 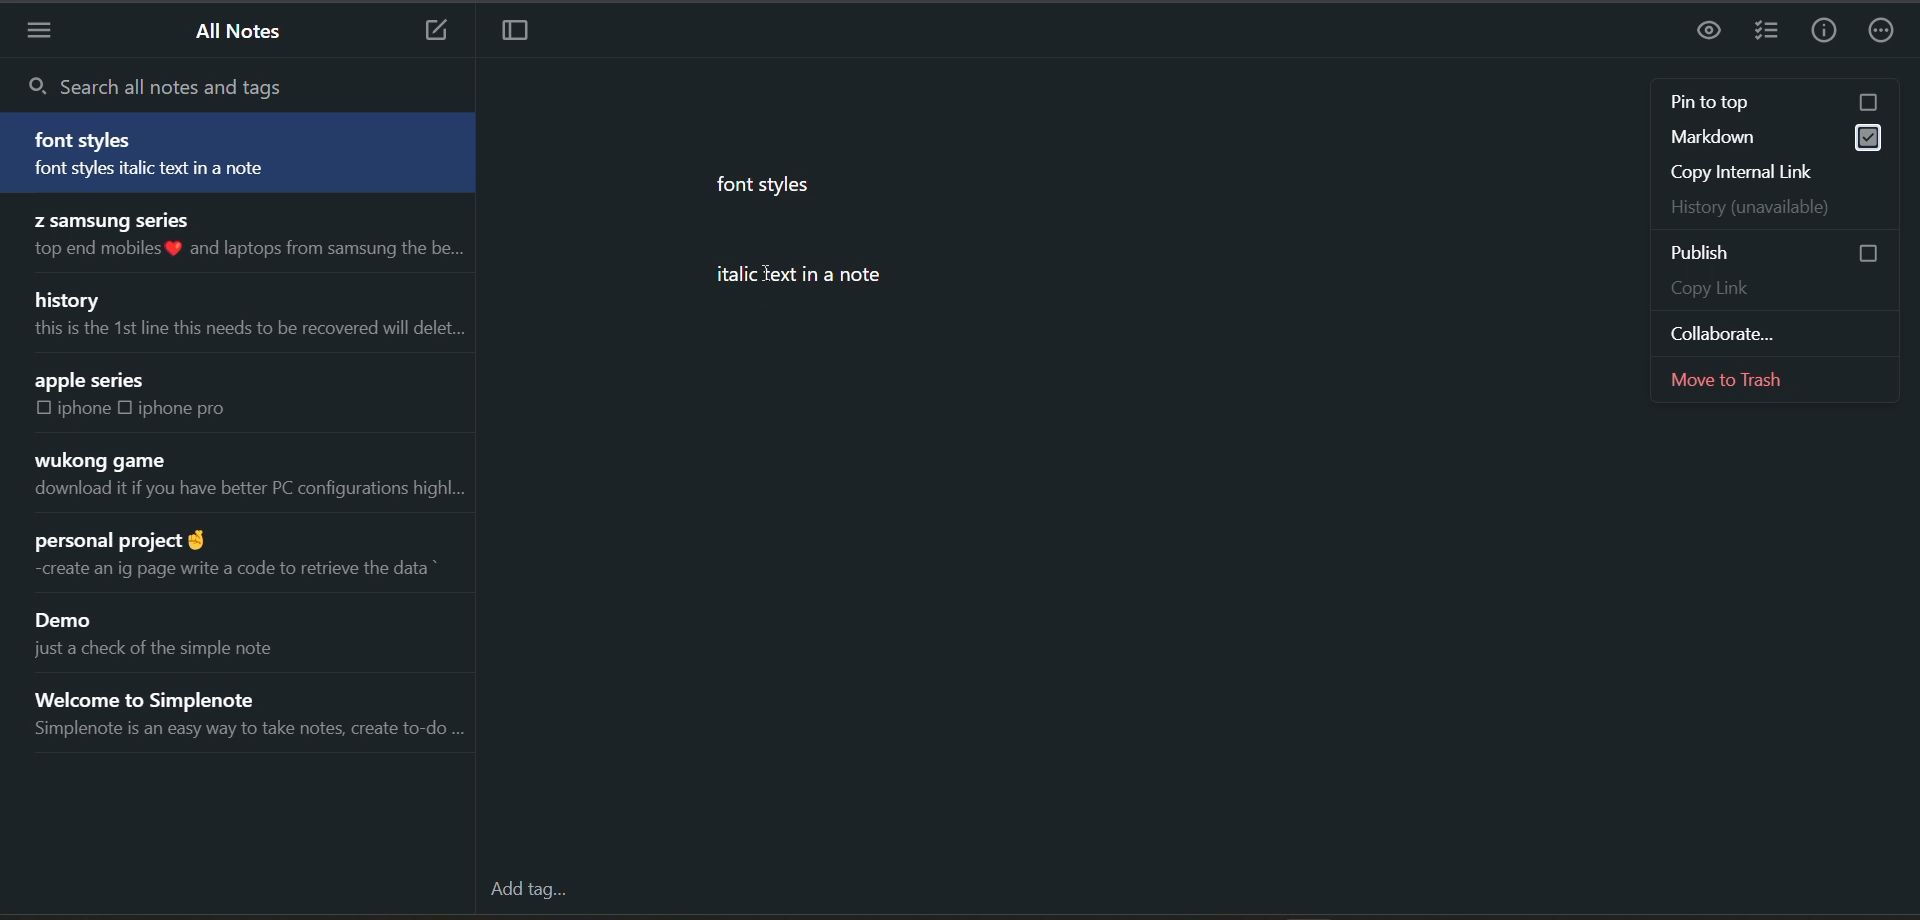 What do you see at coordinates (1782, 252) in the screenshot?
I see `publish` at bounding box center [1782, 252].